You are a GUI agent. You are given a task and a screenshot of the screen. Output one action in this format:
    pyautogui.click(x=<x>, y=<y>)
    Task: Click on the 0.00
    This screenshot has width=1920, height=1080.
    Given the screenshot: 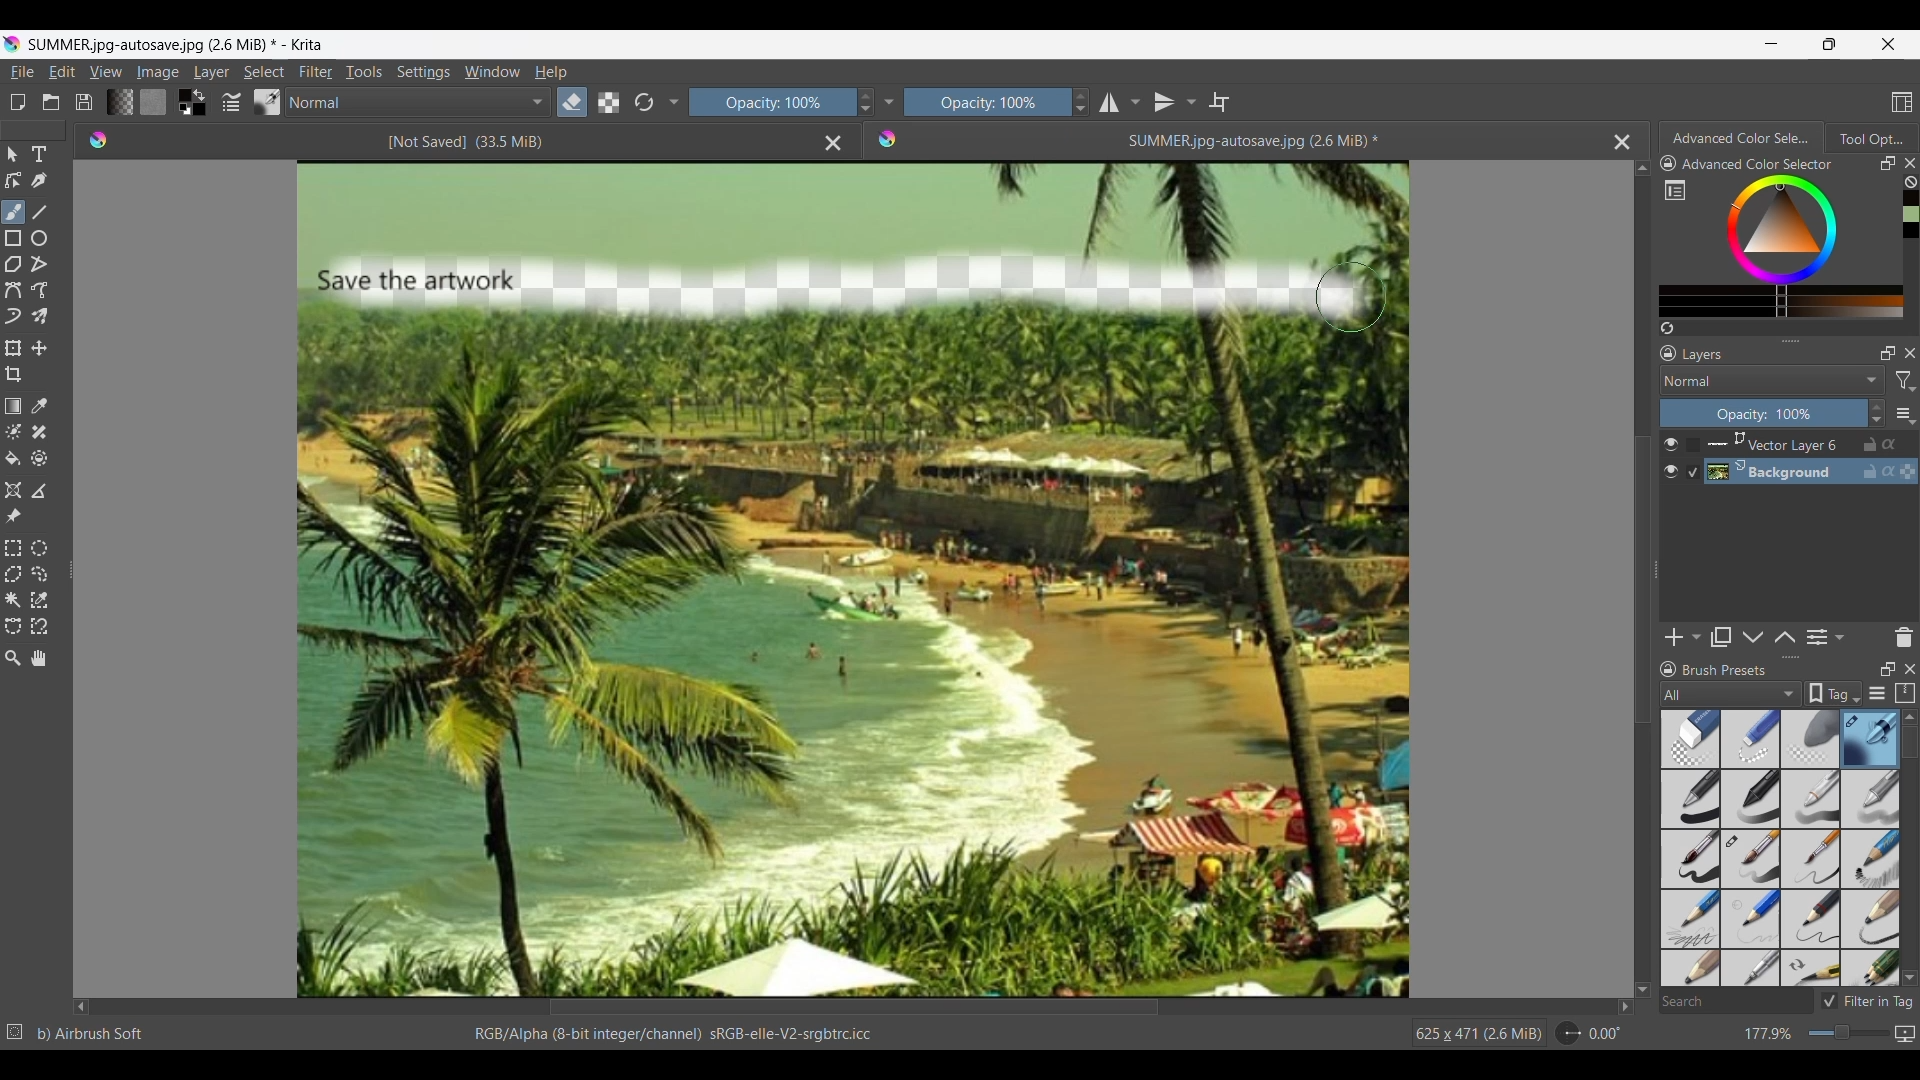 What is the action you would take?
    pyautogui.click(x=1605, y=1034)
    